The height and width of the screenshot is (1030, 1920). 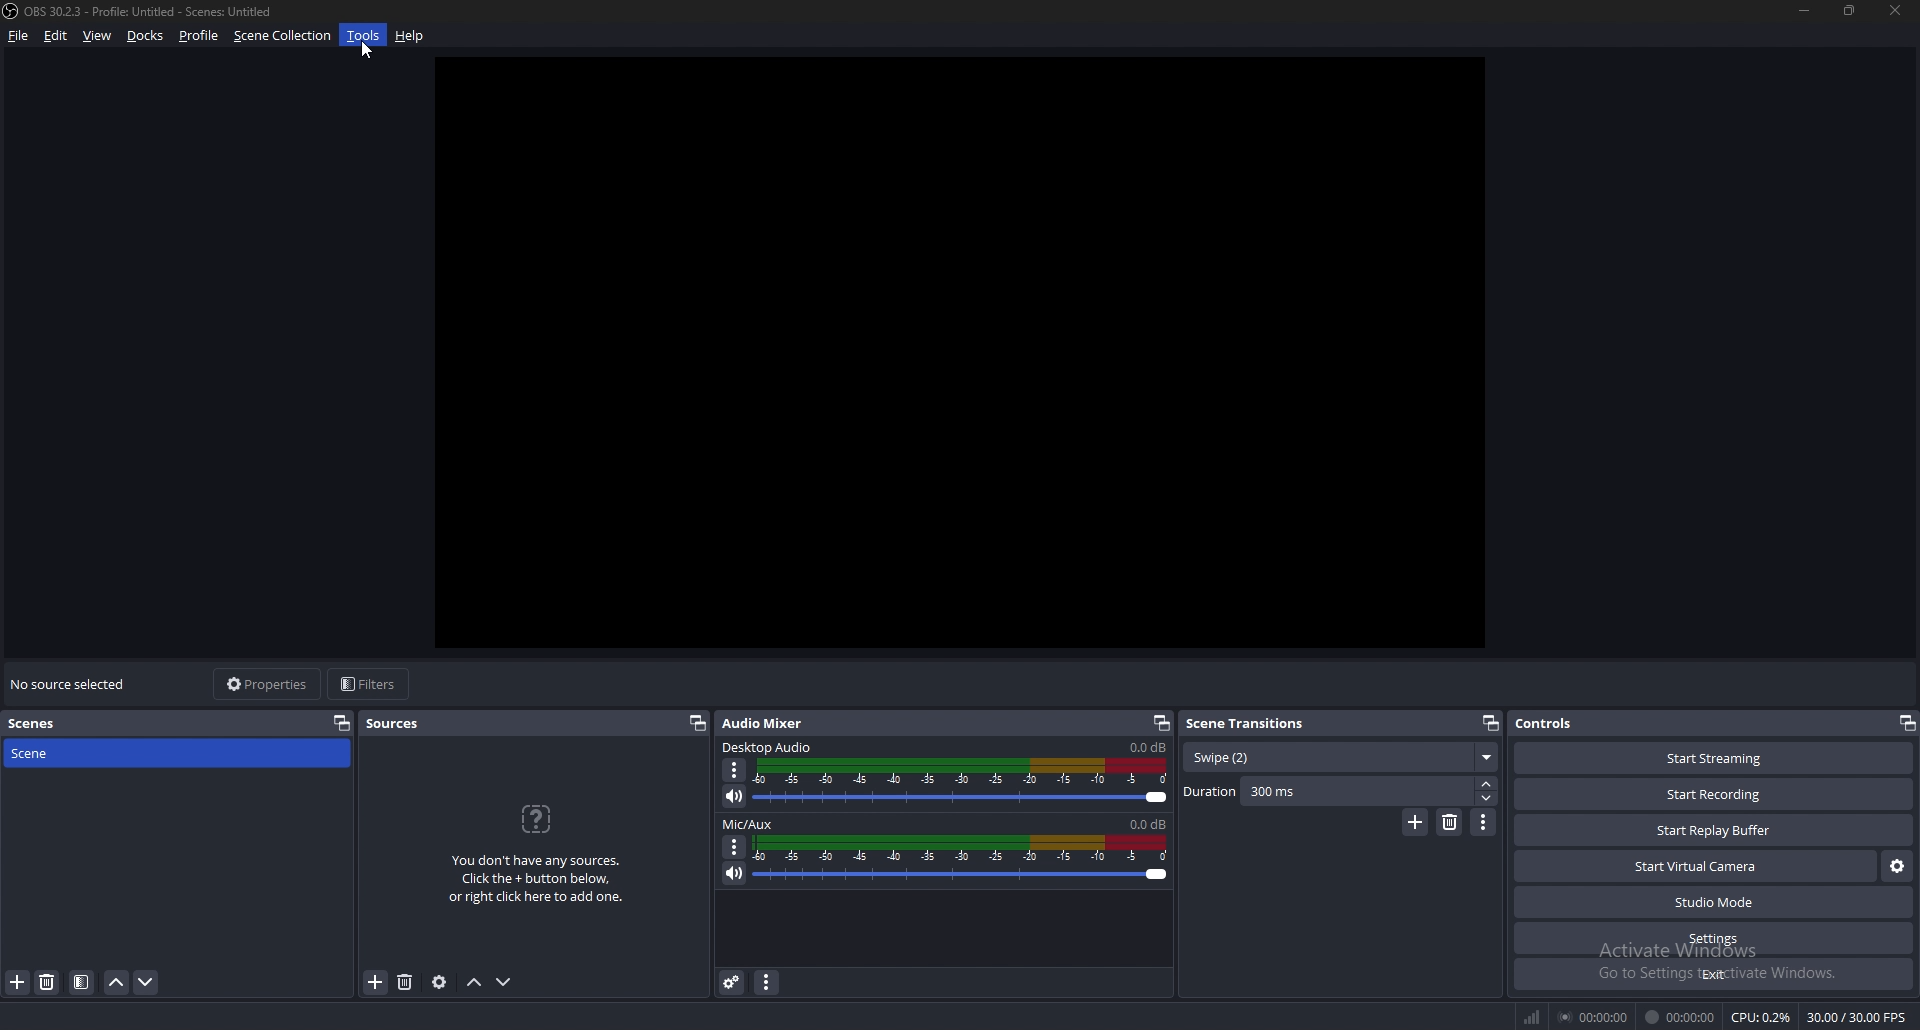 What do you see at coordinates (1698, 866) in the screenshot?
I see `start virtual camera` at bounding box center [1698, 866].